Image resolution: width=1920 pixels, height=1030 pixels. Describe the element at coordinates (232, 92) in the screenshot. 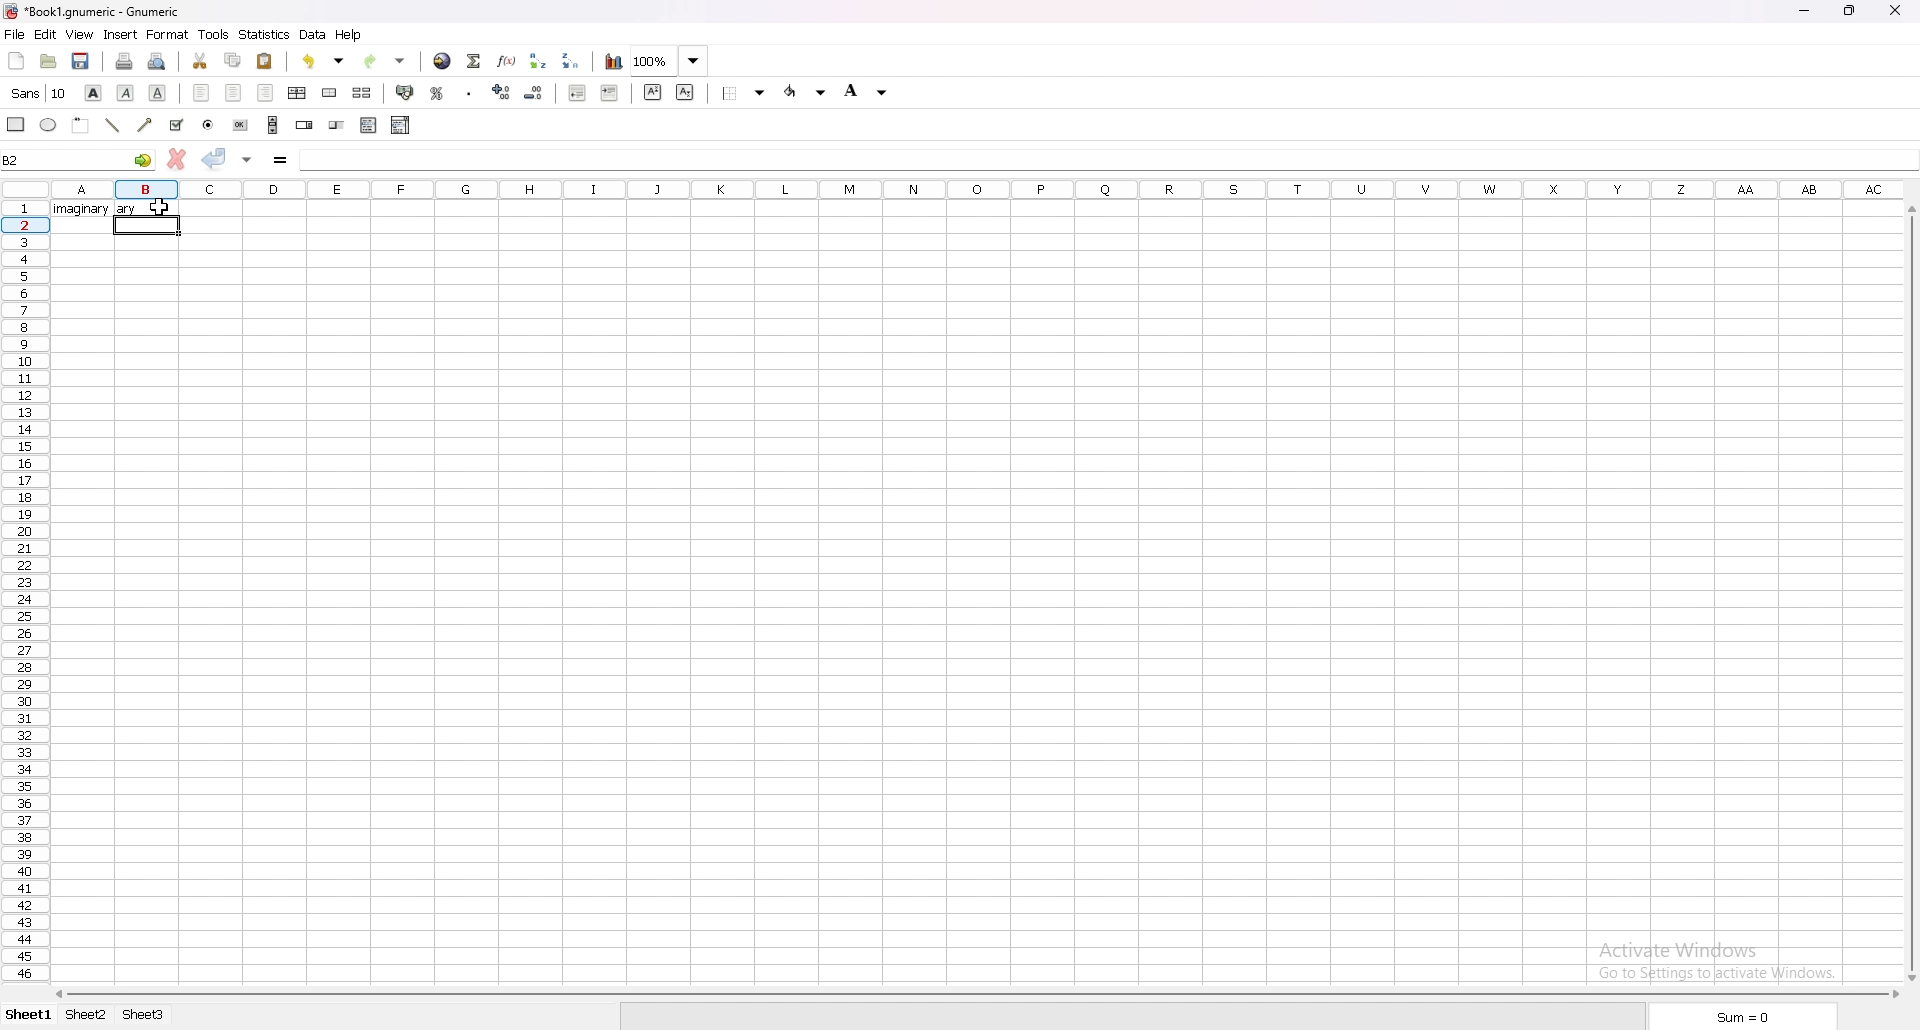

I see `centre` at that location.